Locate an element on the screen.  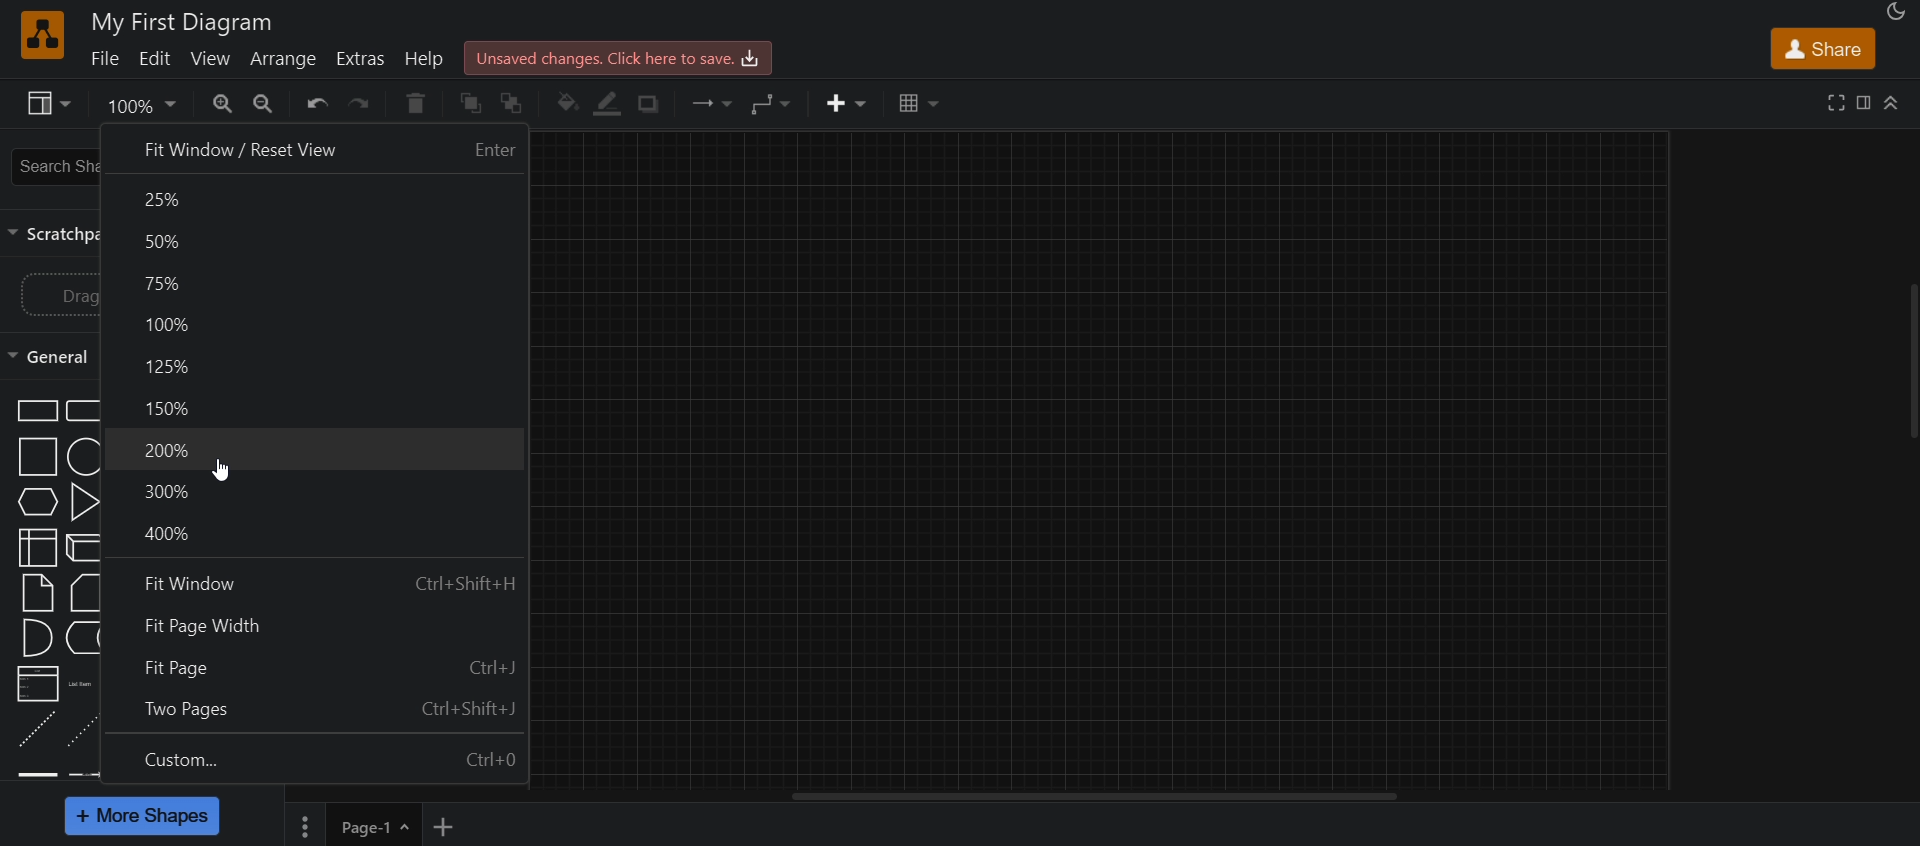
125% is located at coordinates (320, 361).